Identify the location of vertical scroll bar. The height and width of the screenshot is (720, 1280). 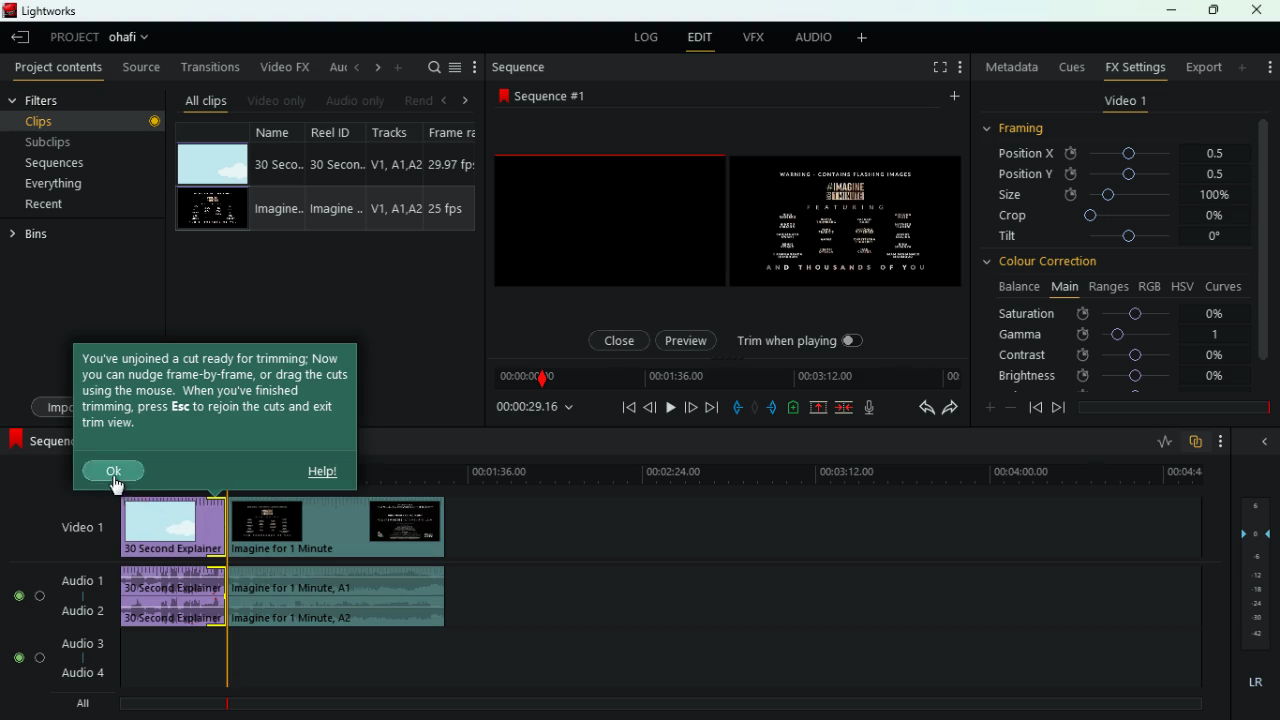
(1264, 253).